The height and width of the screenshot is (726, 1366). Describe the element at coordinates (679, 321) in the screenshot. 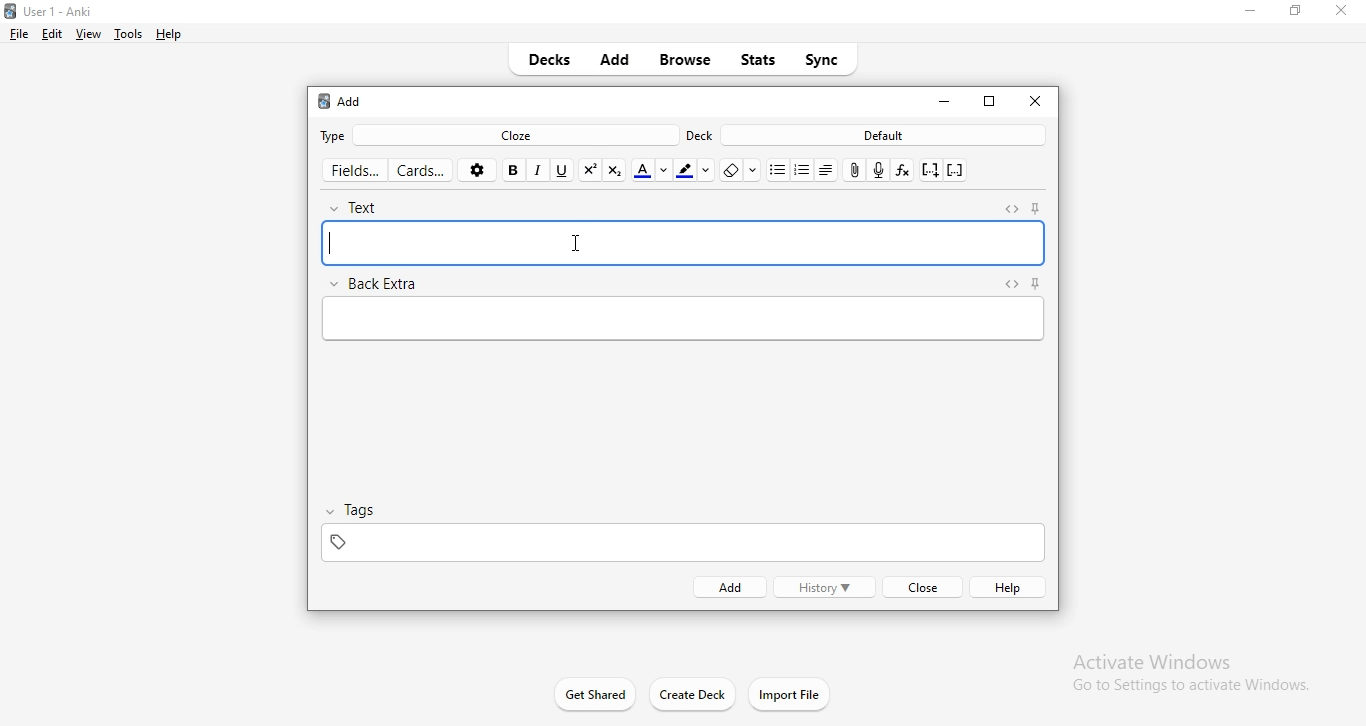

I see `text box` at that location.